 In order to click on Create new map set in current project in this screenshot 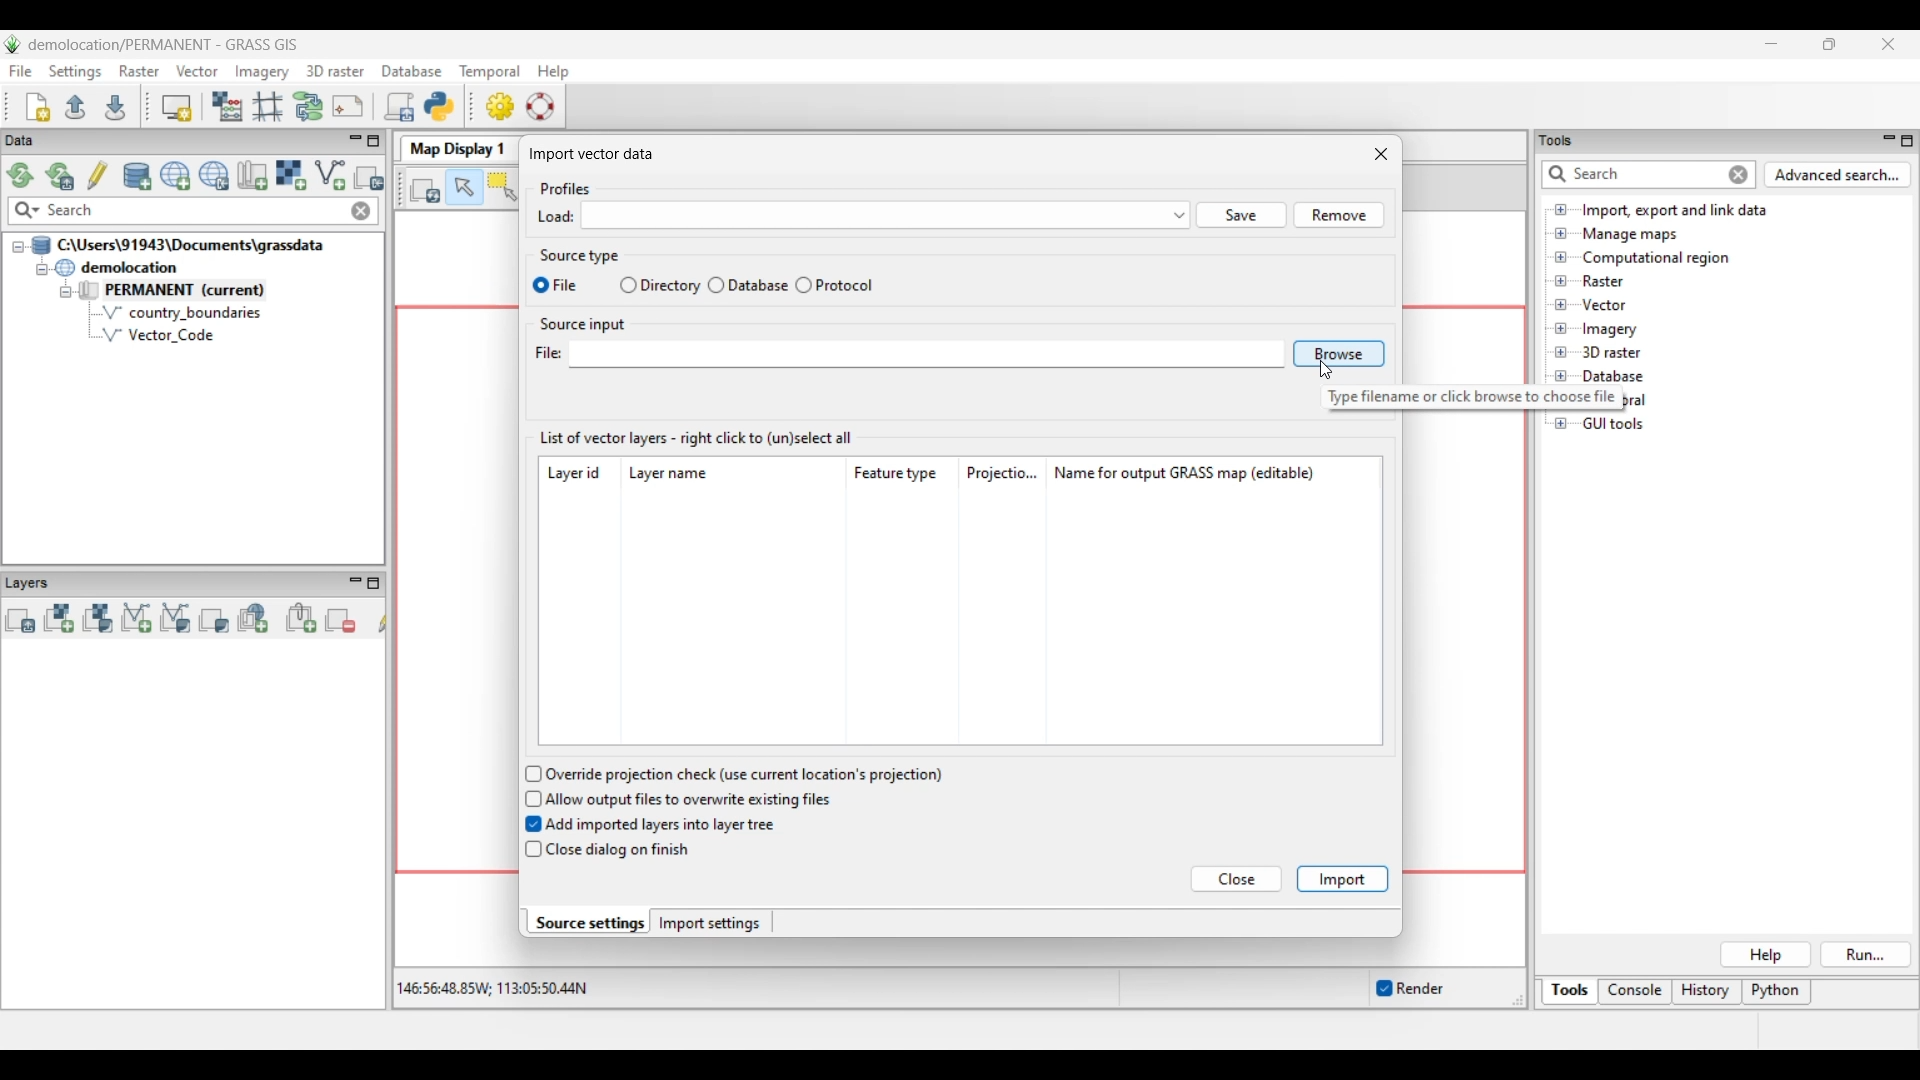, I will do `click(250, 175)`.